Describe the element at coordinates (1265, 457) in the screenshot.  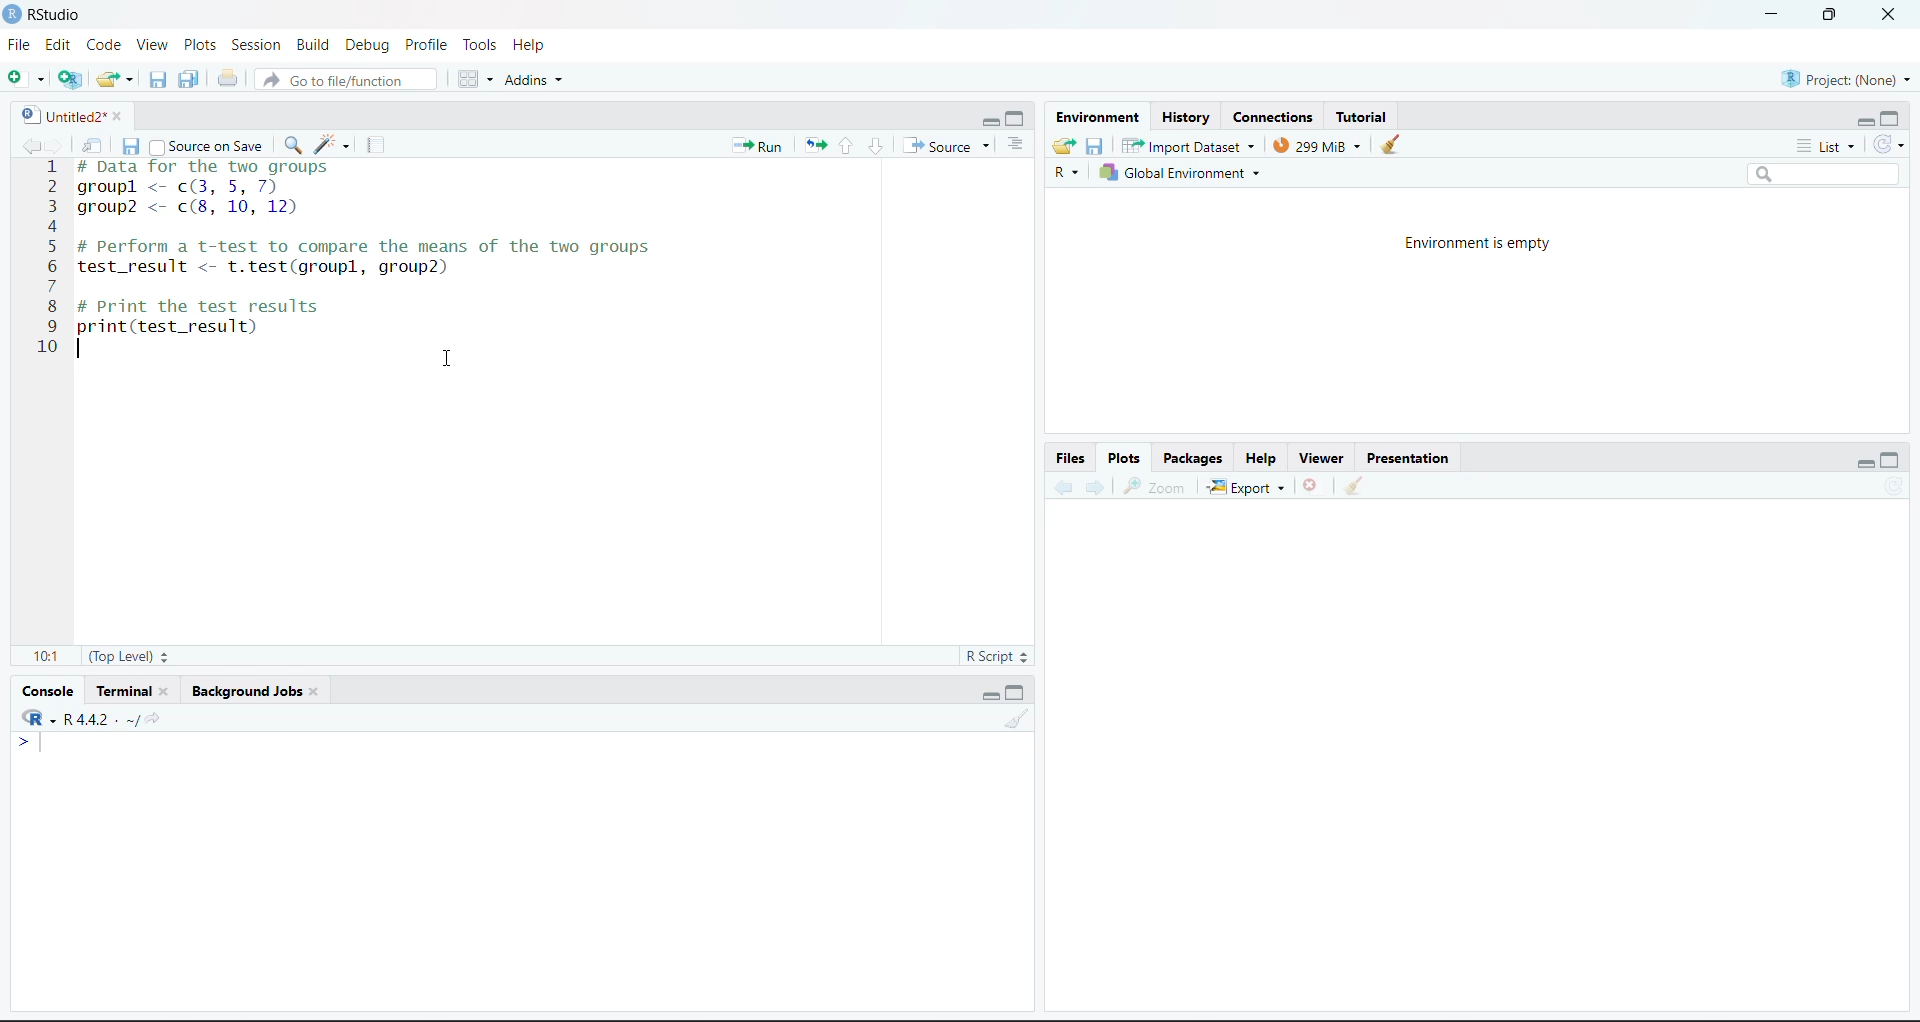
I see `Help` at that location.